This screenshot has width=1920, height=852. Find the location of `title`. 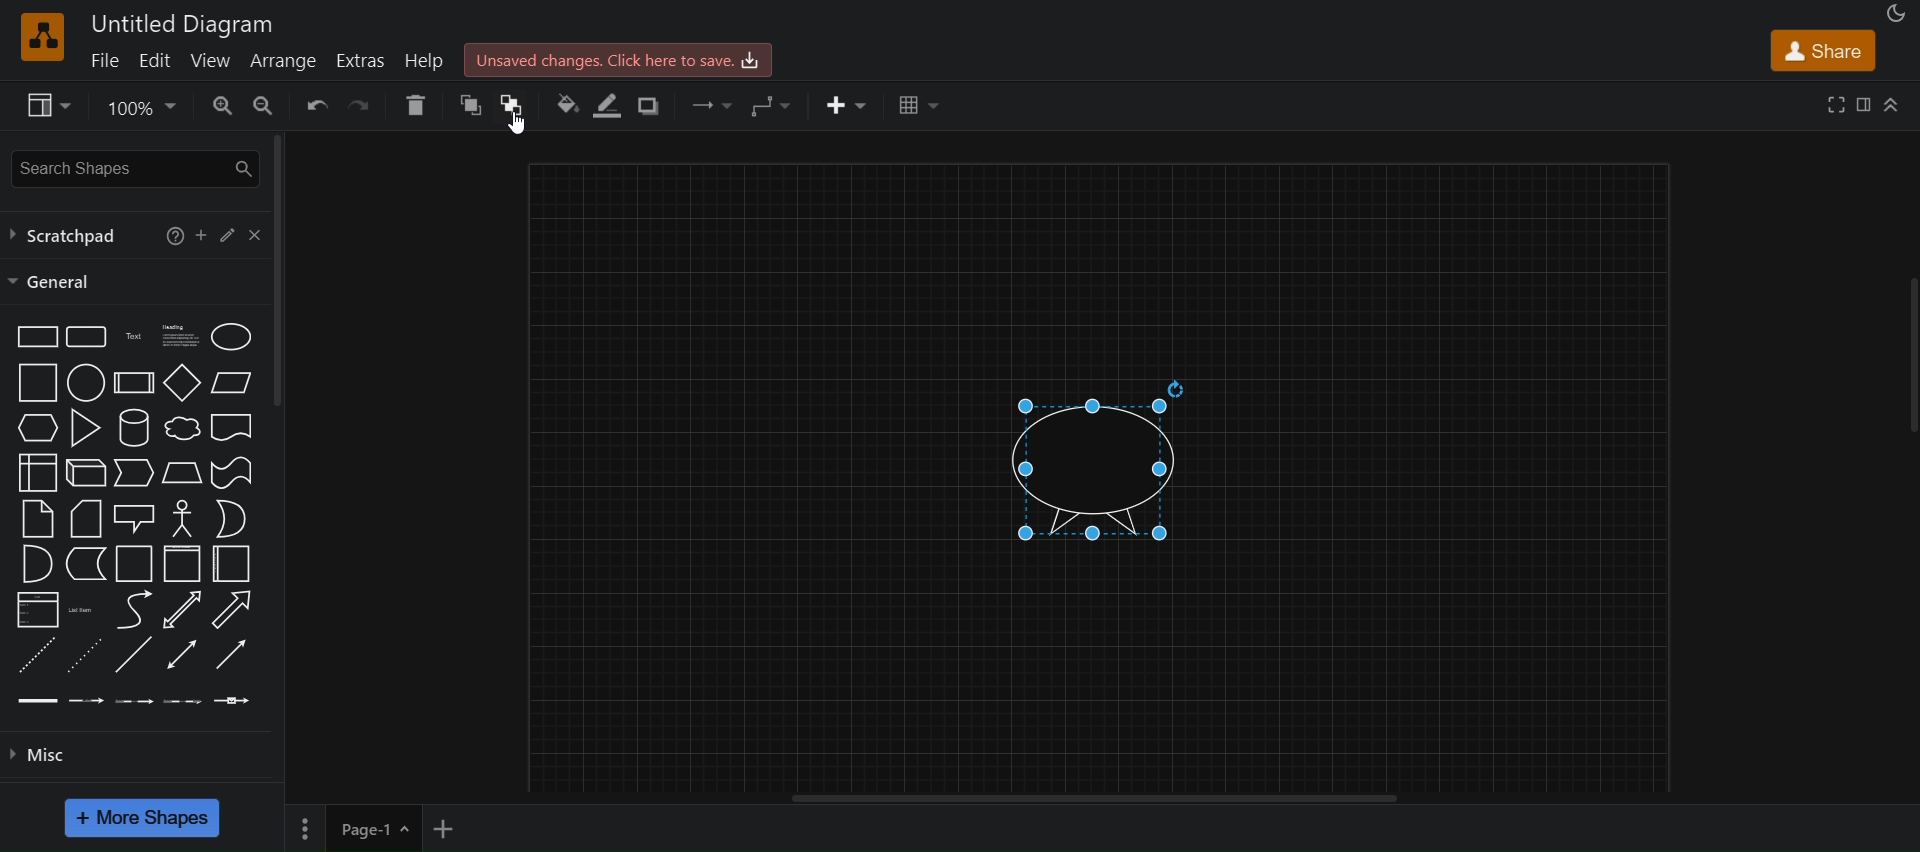

title is located at coordinates (183, 24).